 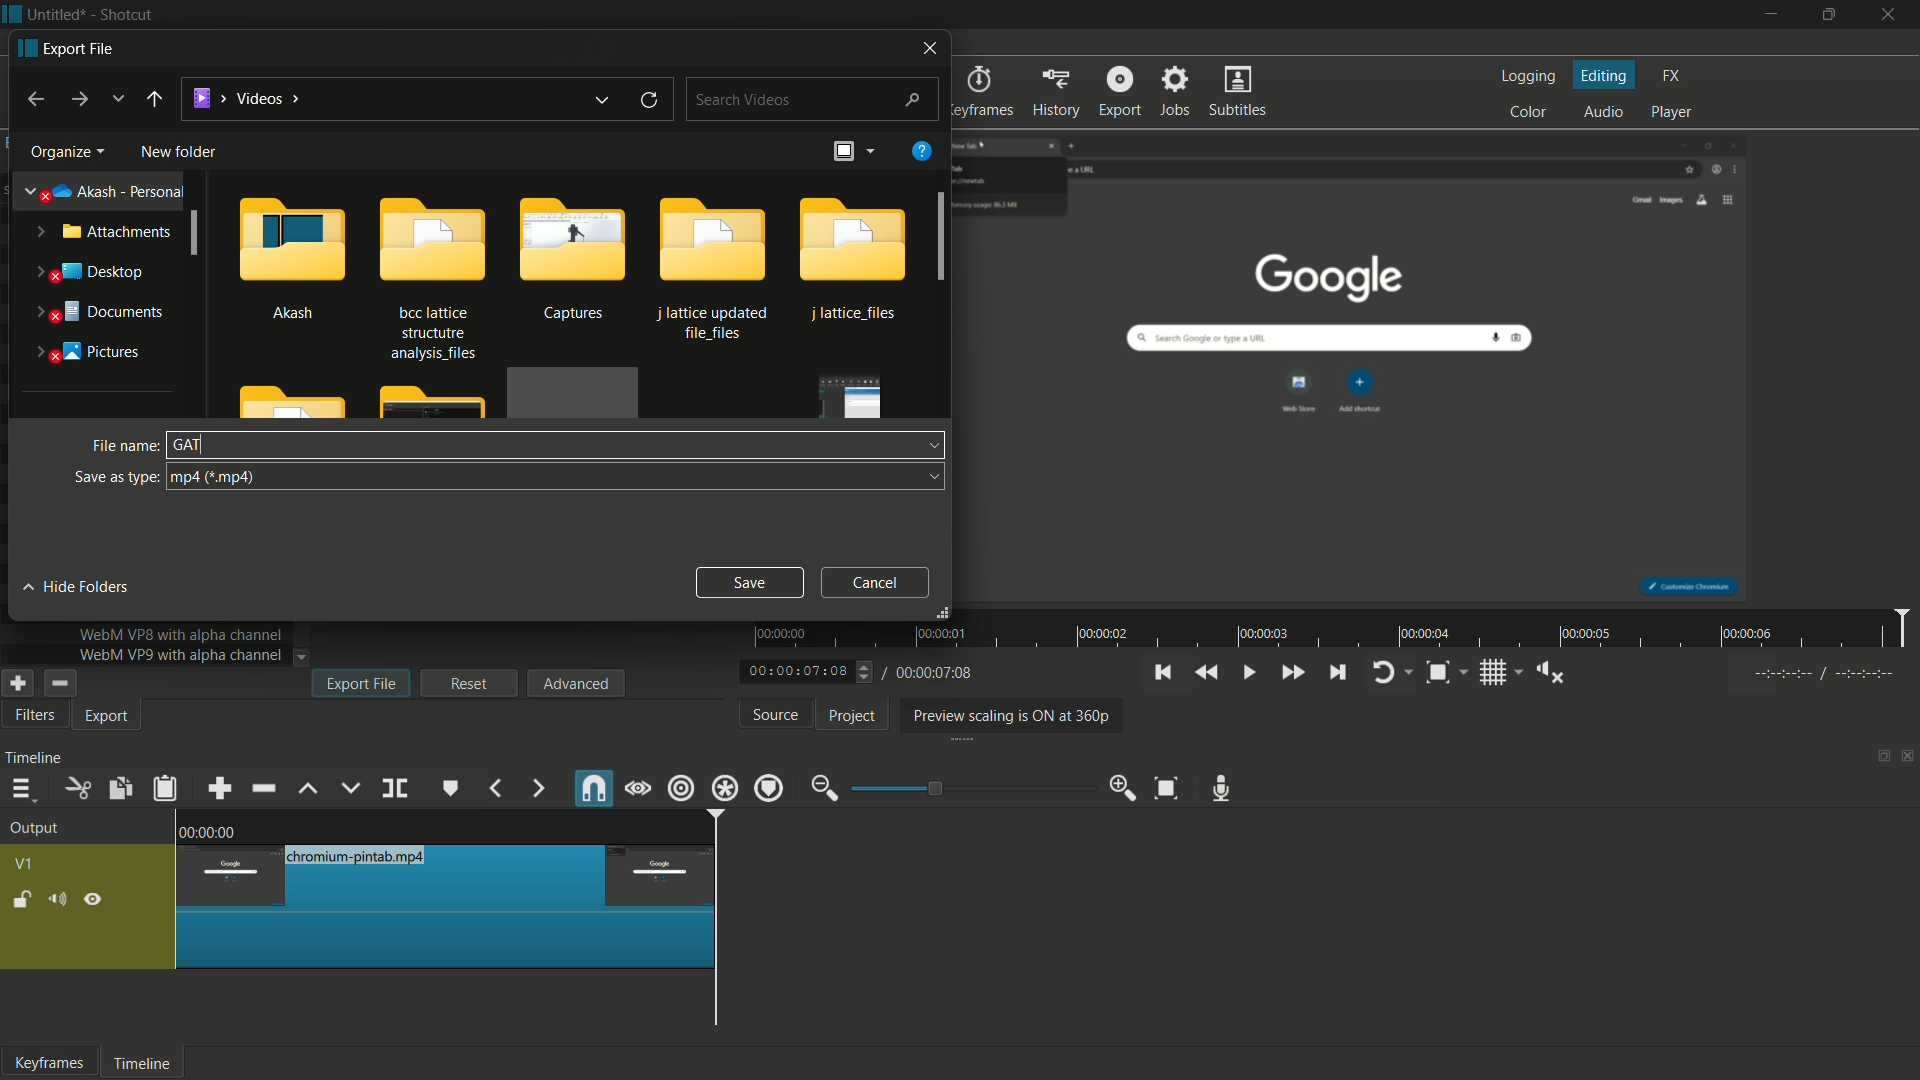 I want to click on app icon, so click(x=12, y=13).